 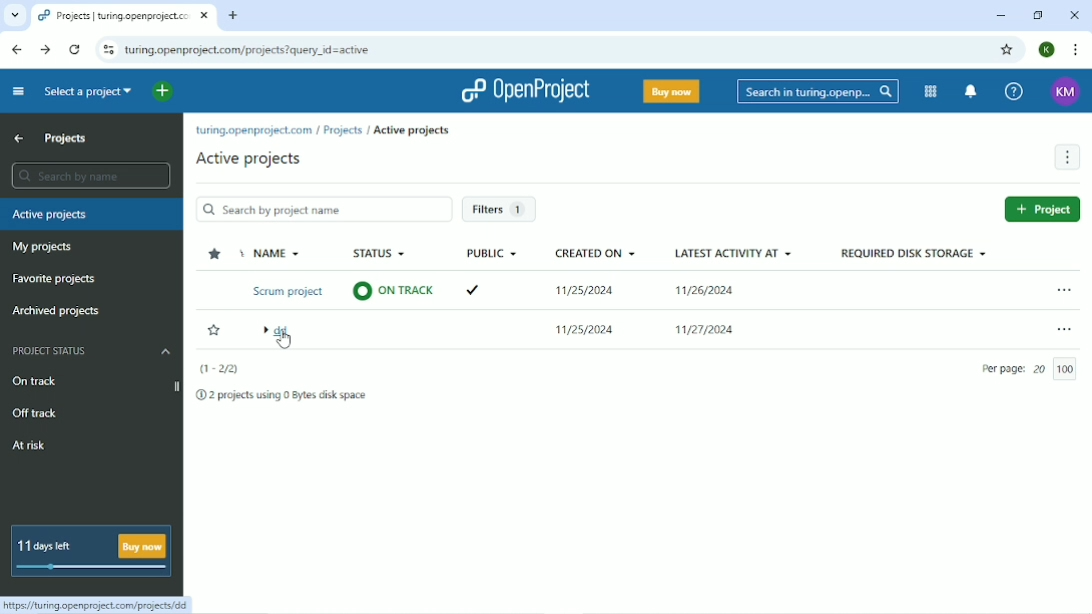 What do you see at coordinates (1006, 49) in the screenshot?
I see `Bookmark this tab` at bounding box center [1006, 49].